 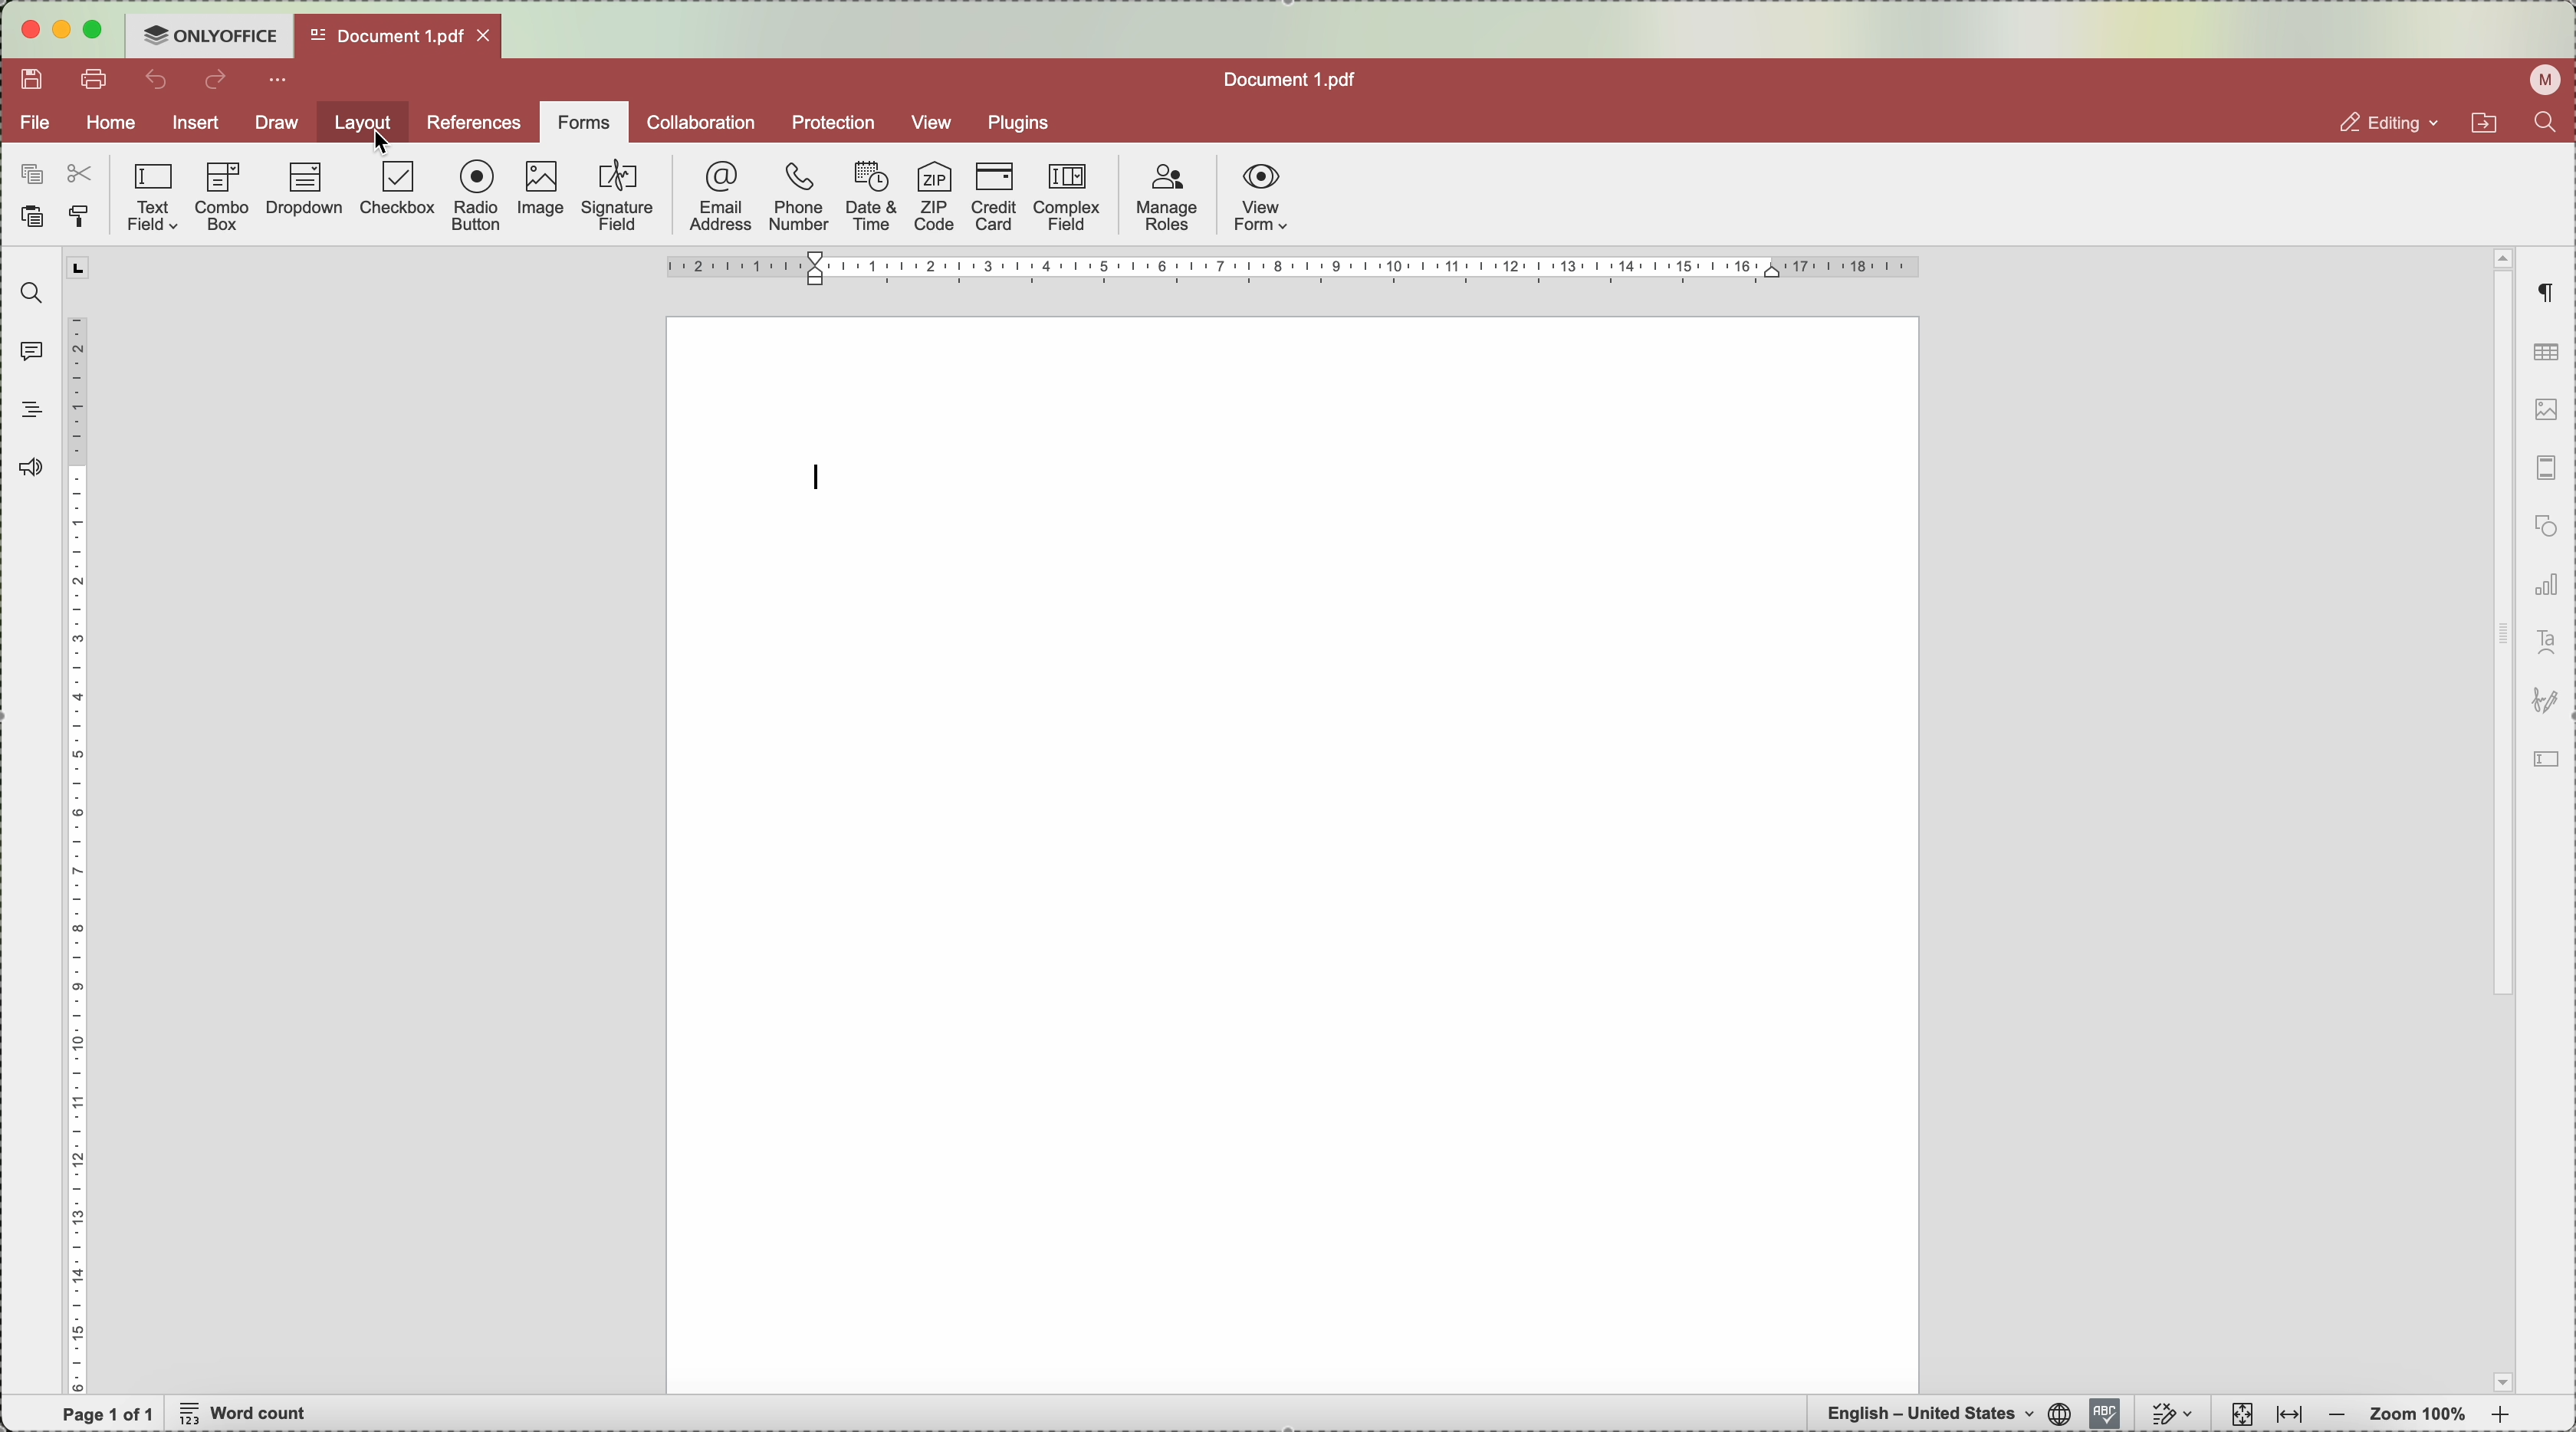 What do you see at coordinates (870, 196) in the screenshot?
I see `date and time` at bounding box center [870, 196].